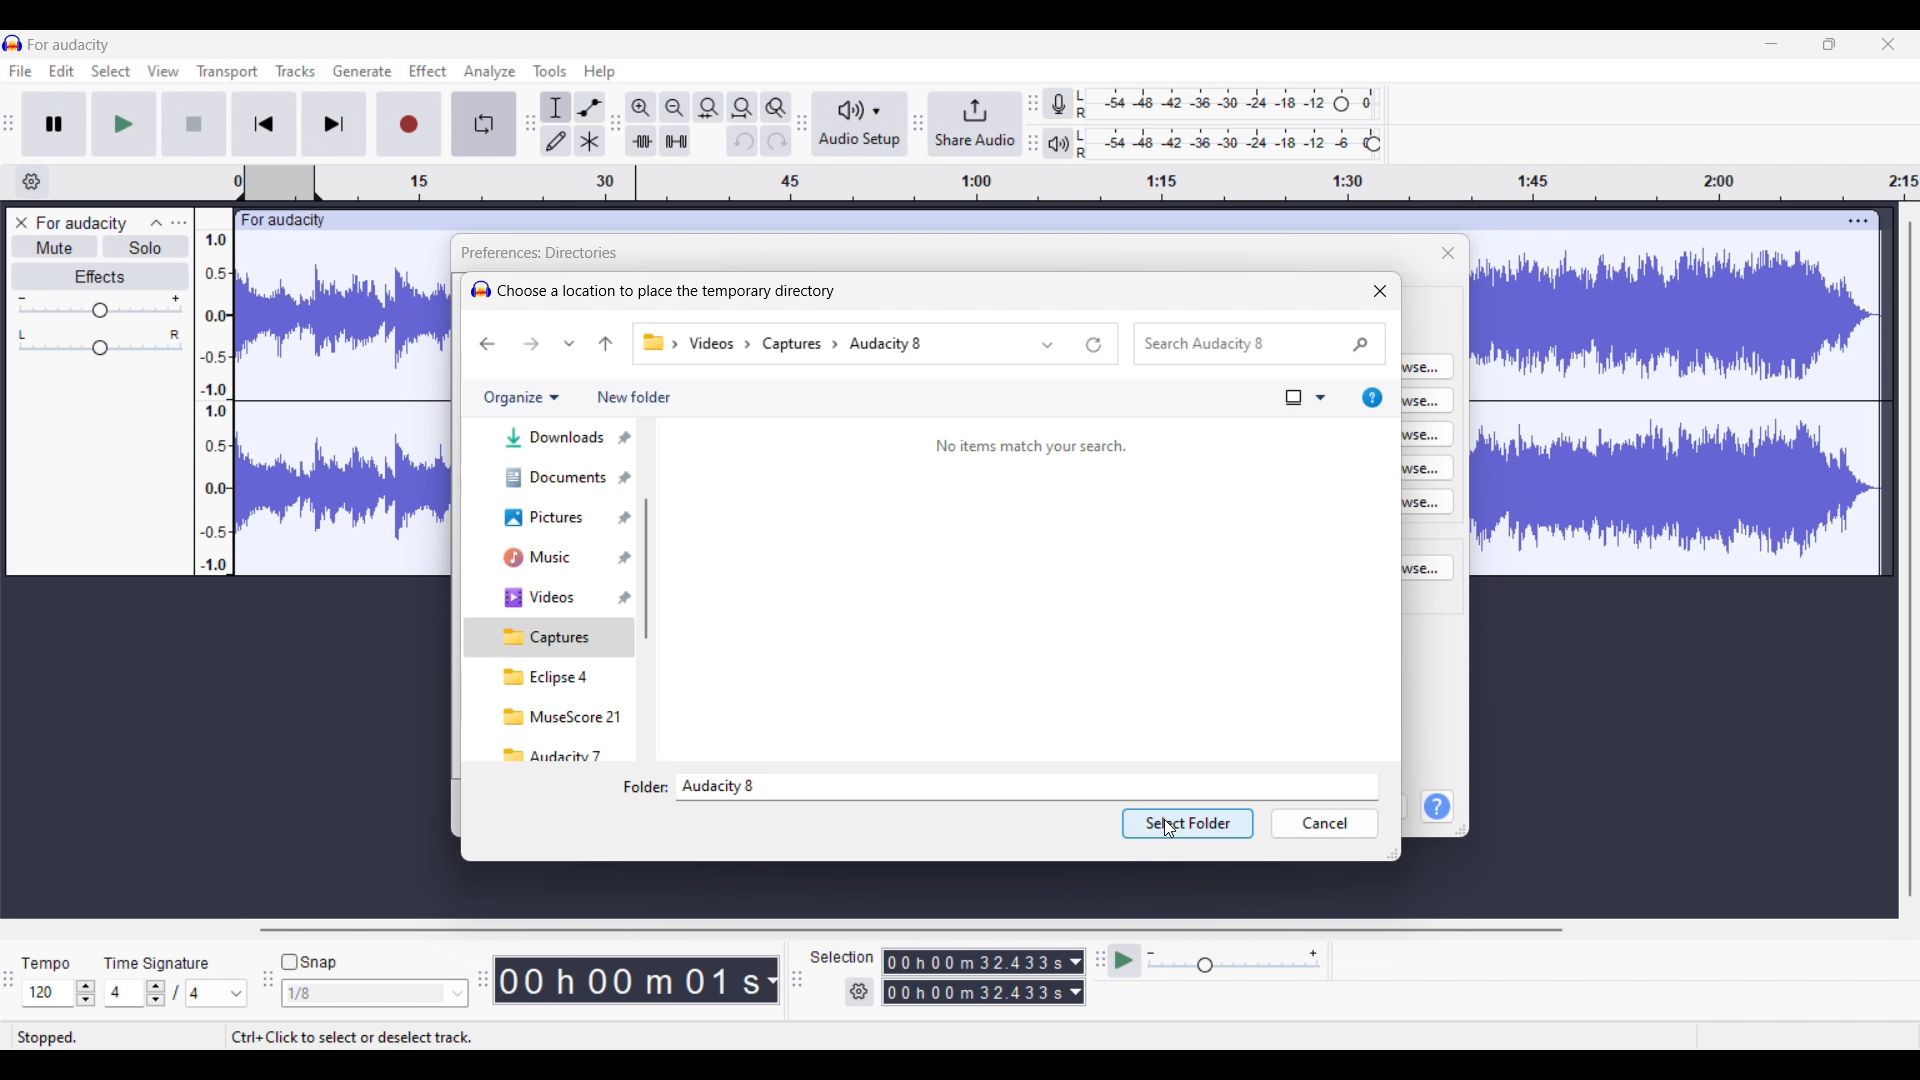 The image size is (1920, 1080). I want to click on Record/Record new track, so click(409, 124).